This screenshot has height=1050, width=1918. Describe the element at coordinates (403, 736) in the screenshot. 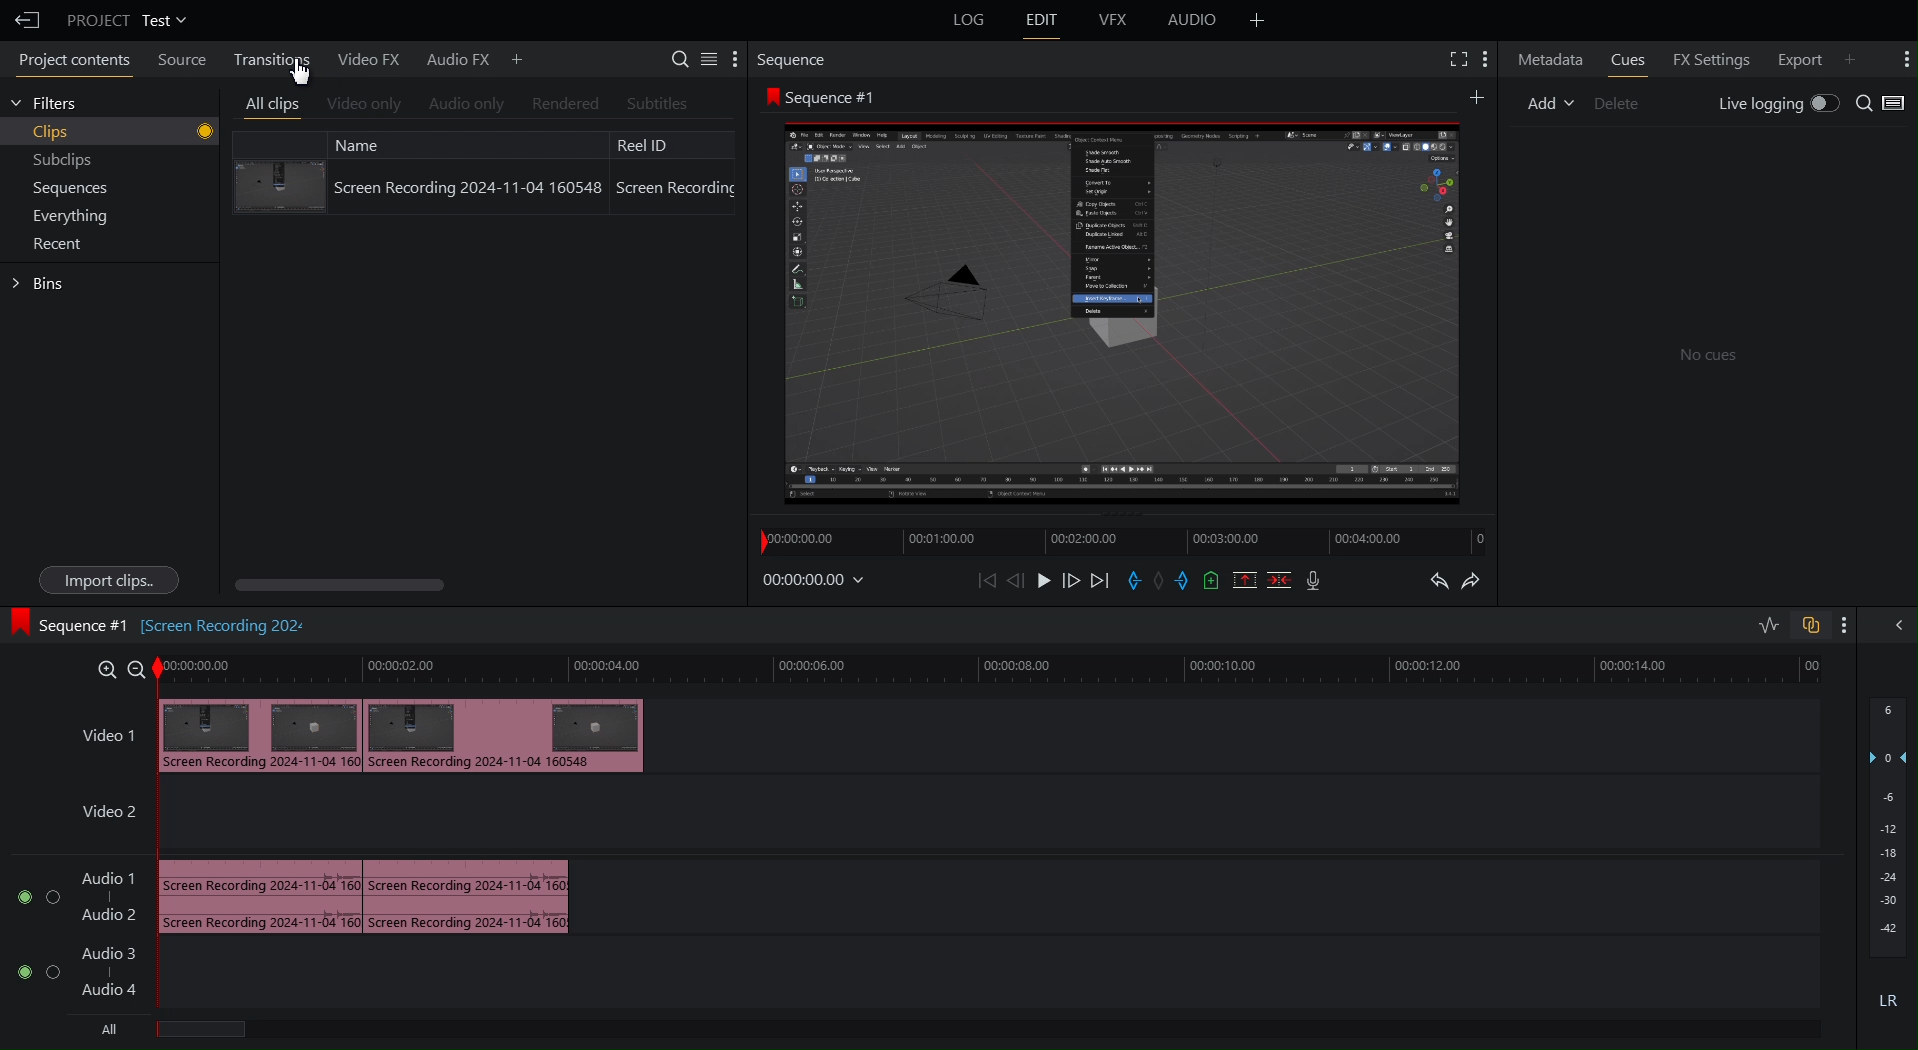

I see `video clip` at that location.